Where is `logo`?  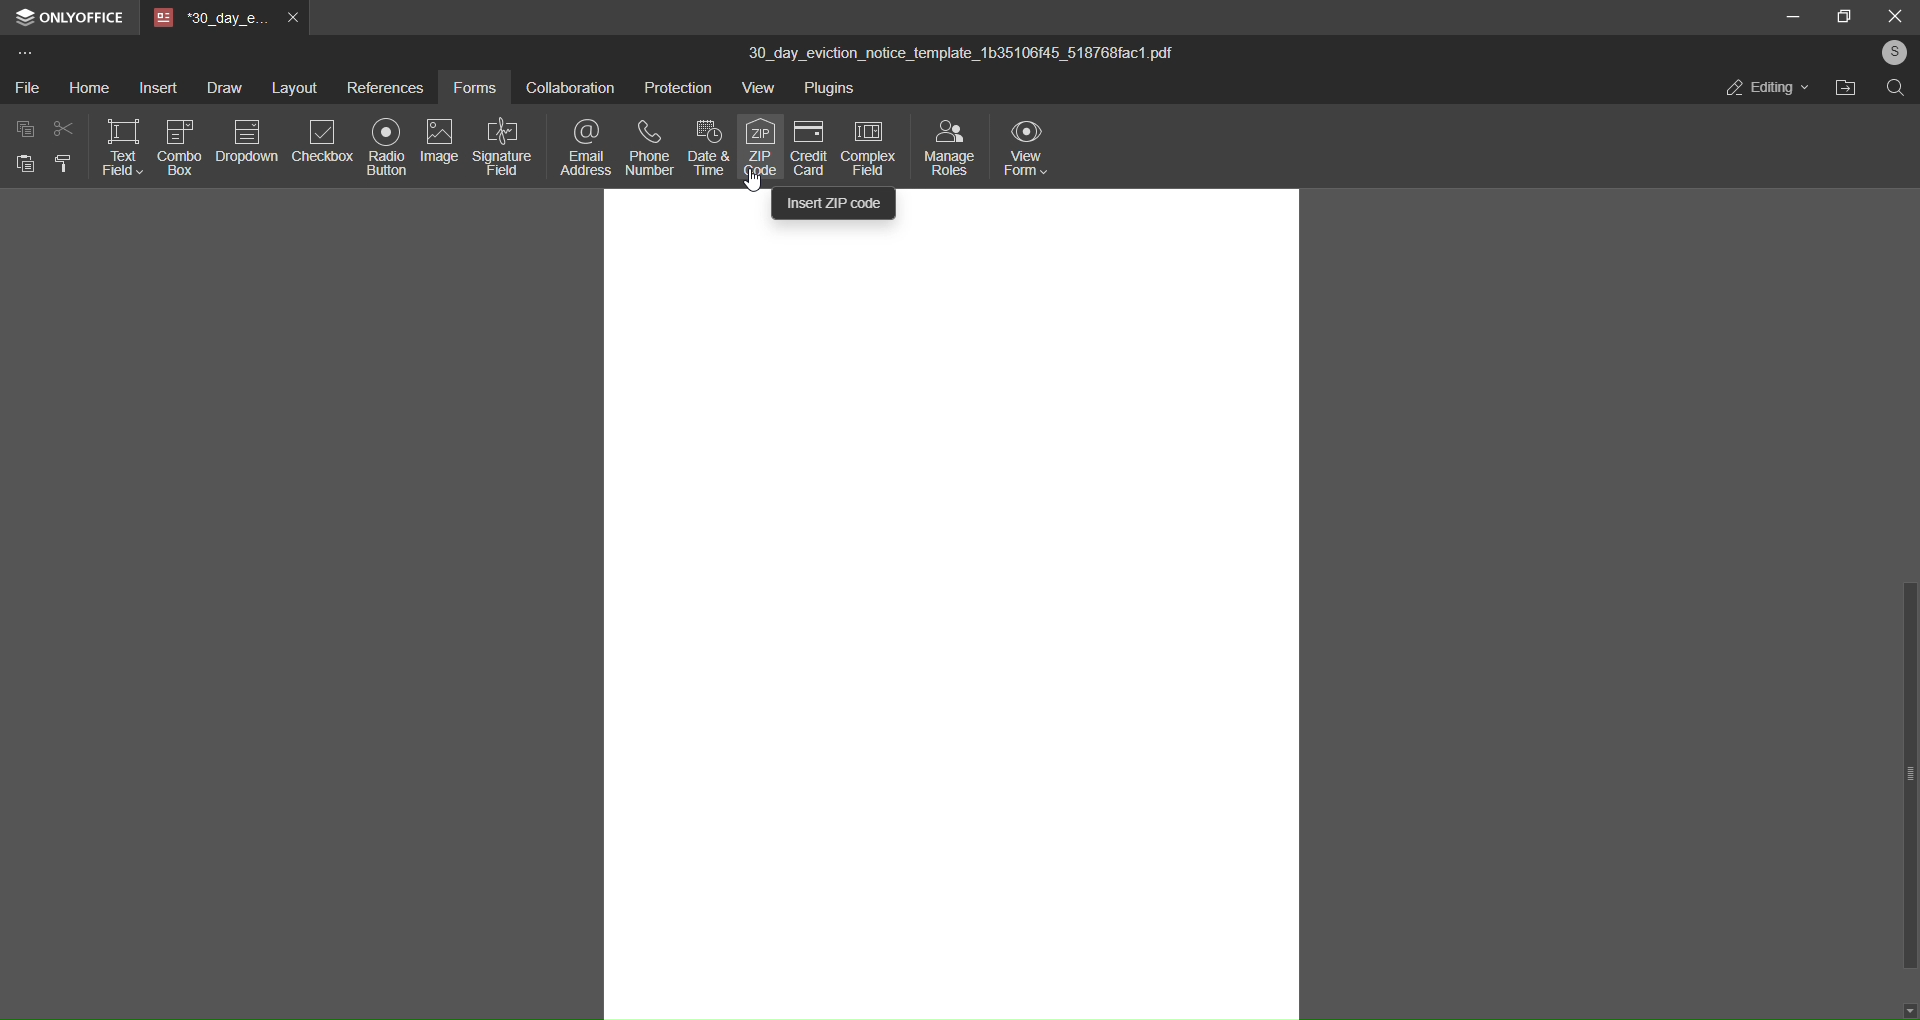
logo is located at coordinates (23, 16).